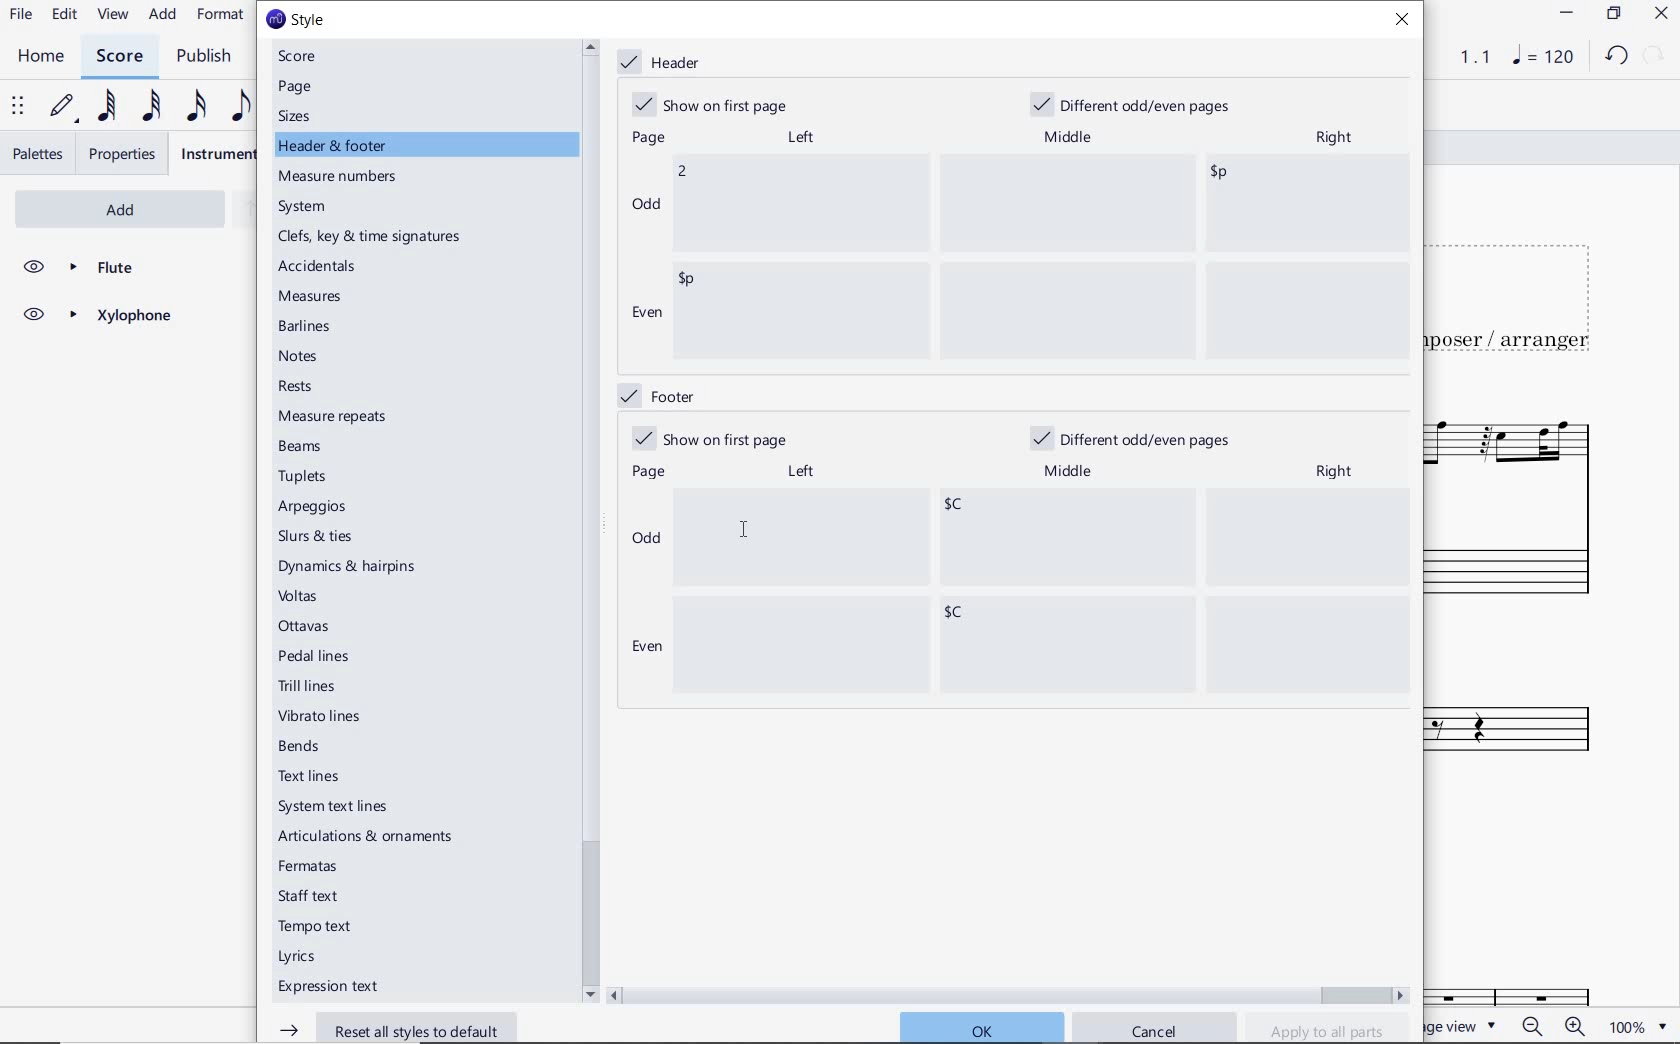  Describe the element at coordinates (114, 15) in the screenshot. I see `VIEW` at that location.